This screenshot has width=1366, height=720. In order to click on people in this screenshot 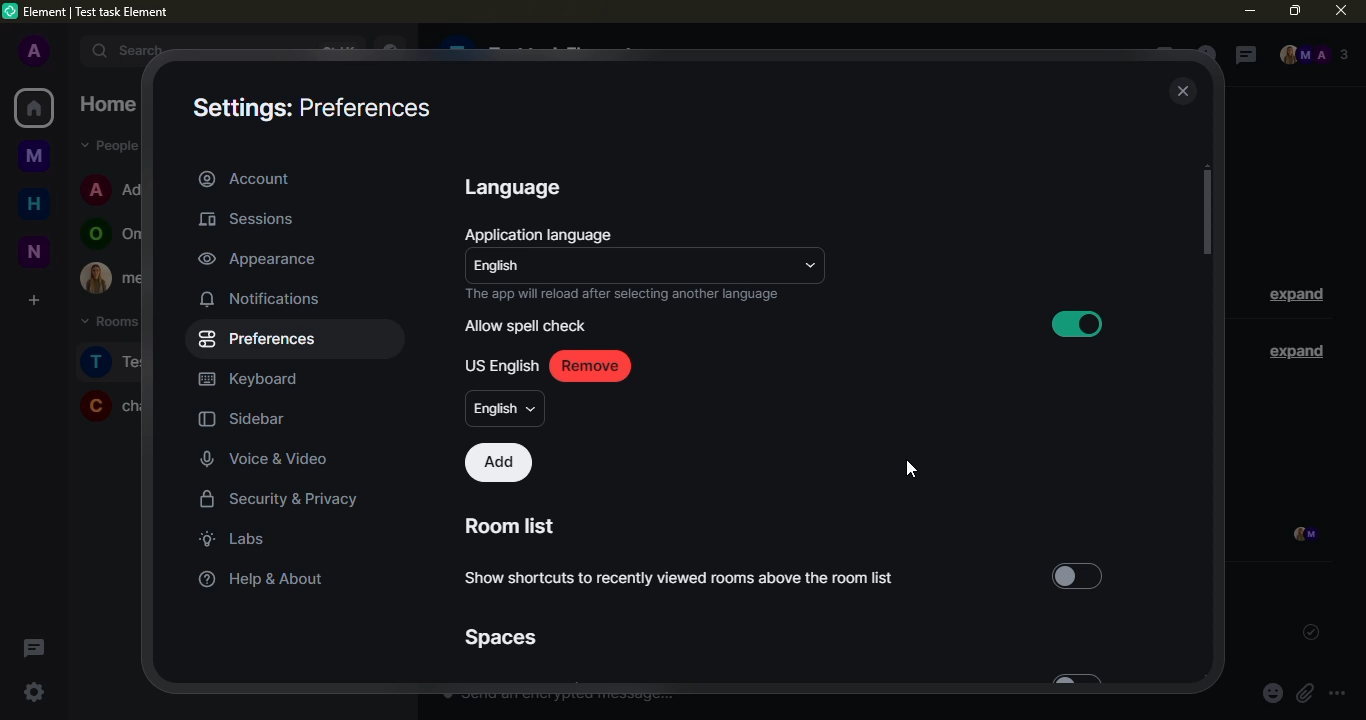, I will do `click(1313, 56)`.